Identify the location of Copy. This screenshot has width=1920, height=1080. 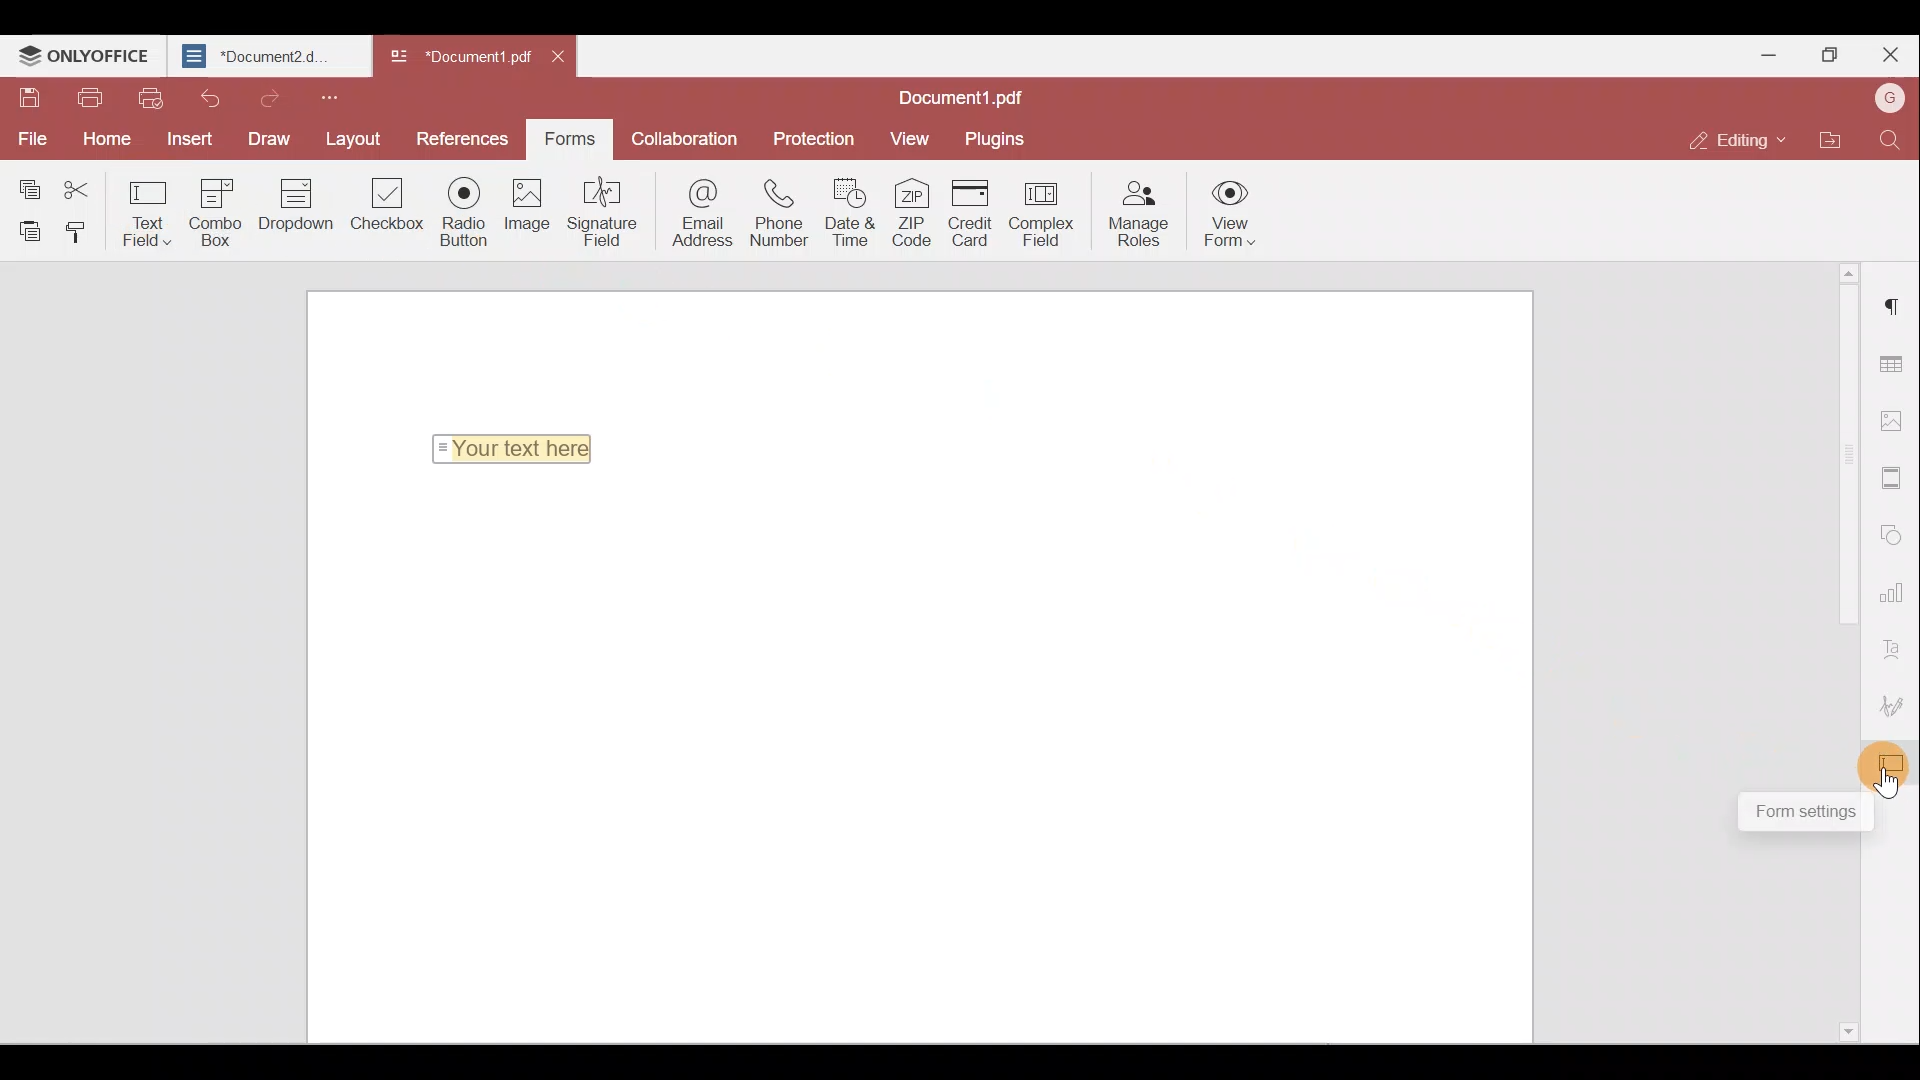
(28, 182).